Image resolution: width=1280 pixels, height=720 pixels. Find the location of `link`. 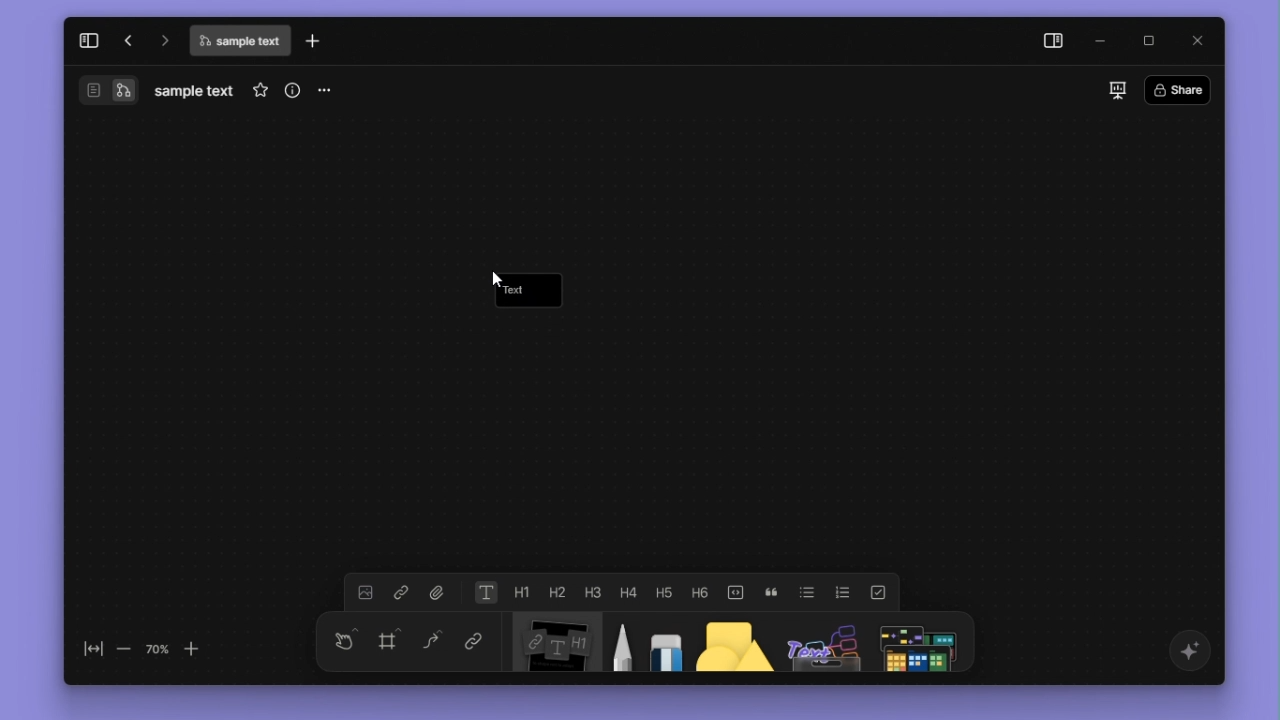

link is located at coordinates (400, 593).